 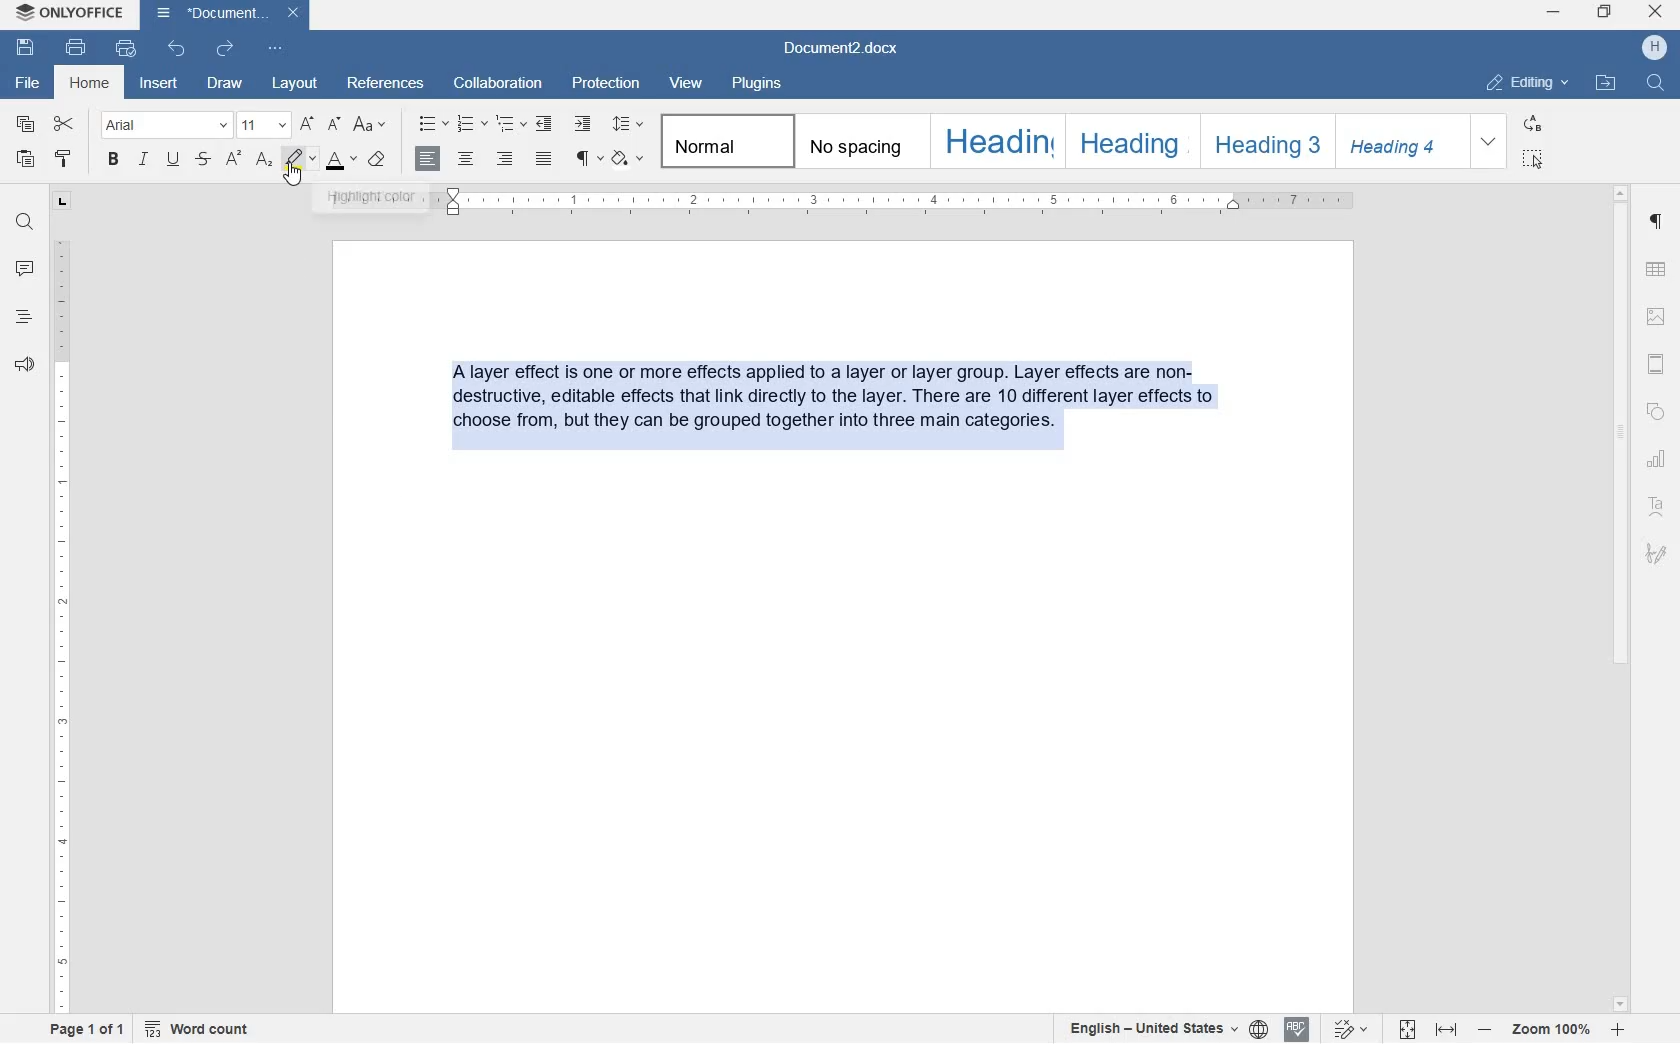 What do you see at coordinates (24, 268) in the screenshot?
I see `COMMENTS` at bounding box center [24, 268].